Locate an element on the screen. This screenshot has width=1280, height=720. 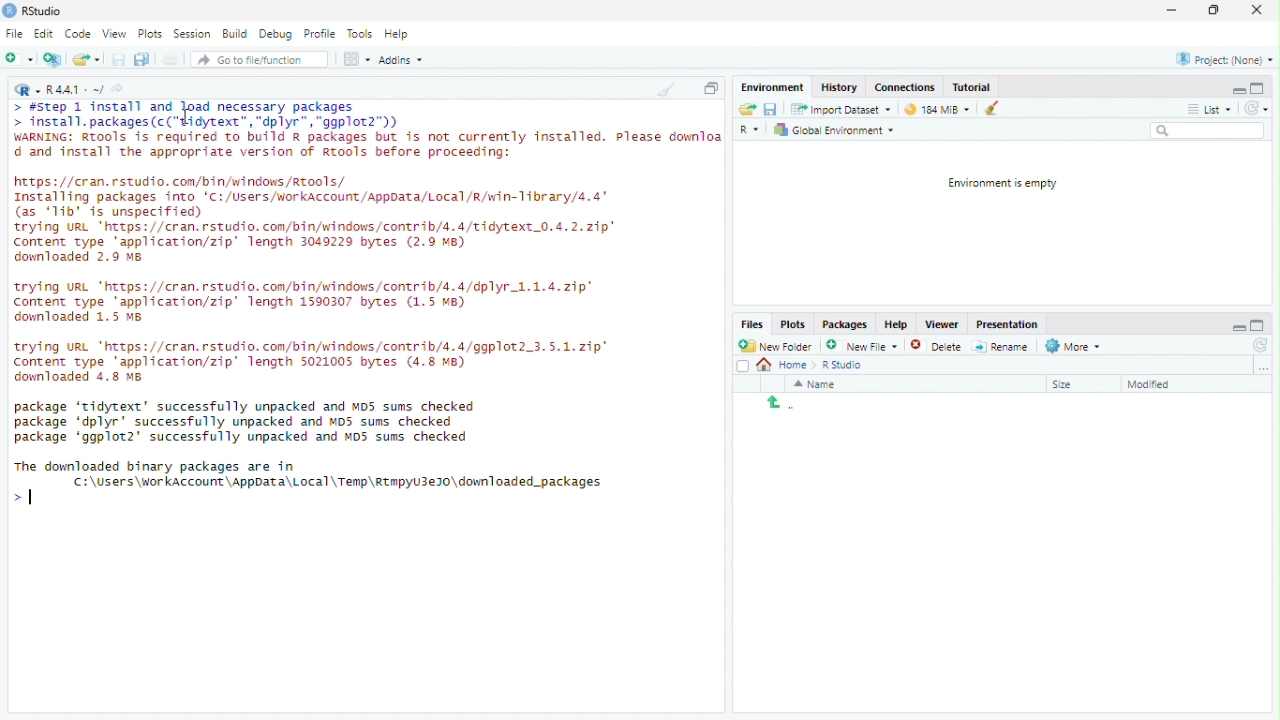
Search is located at coordinates (1208, 130).